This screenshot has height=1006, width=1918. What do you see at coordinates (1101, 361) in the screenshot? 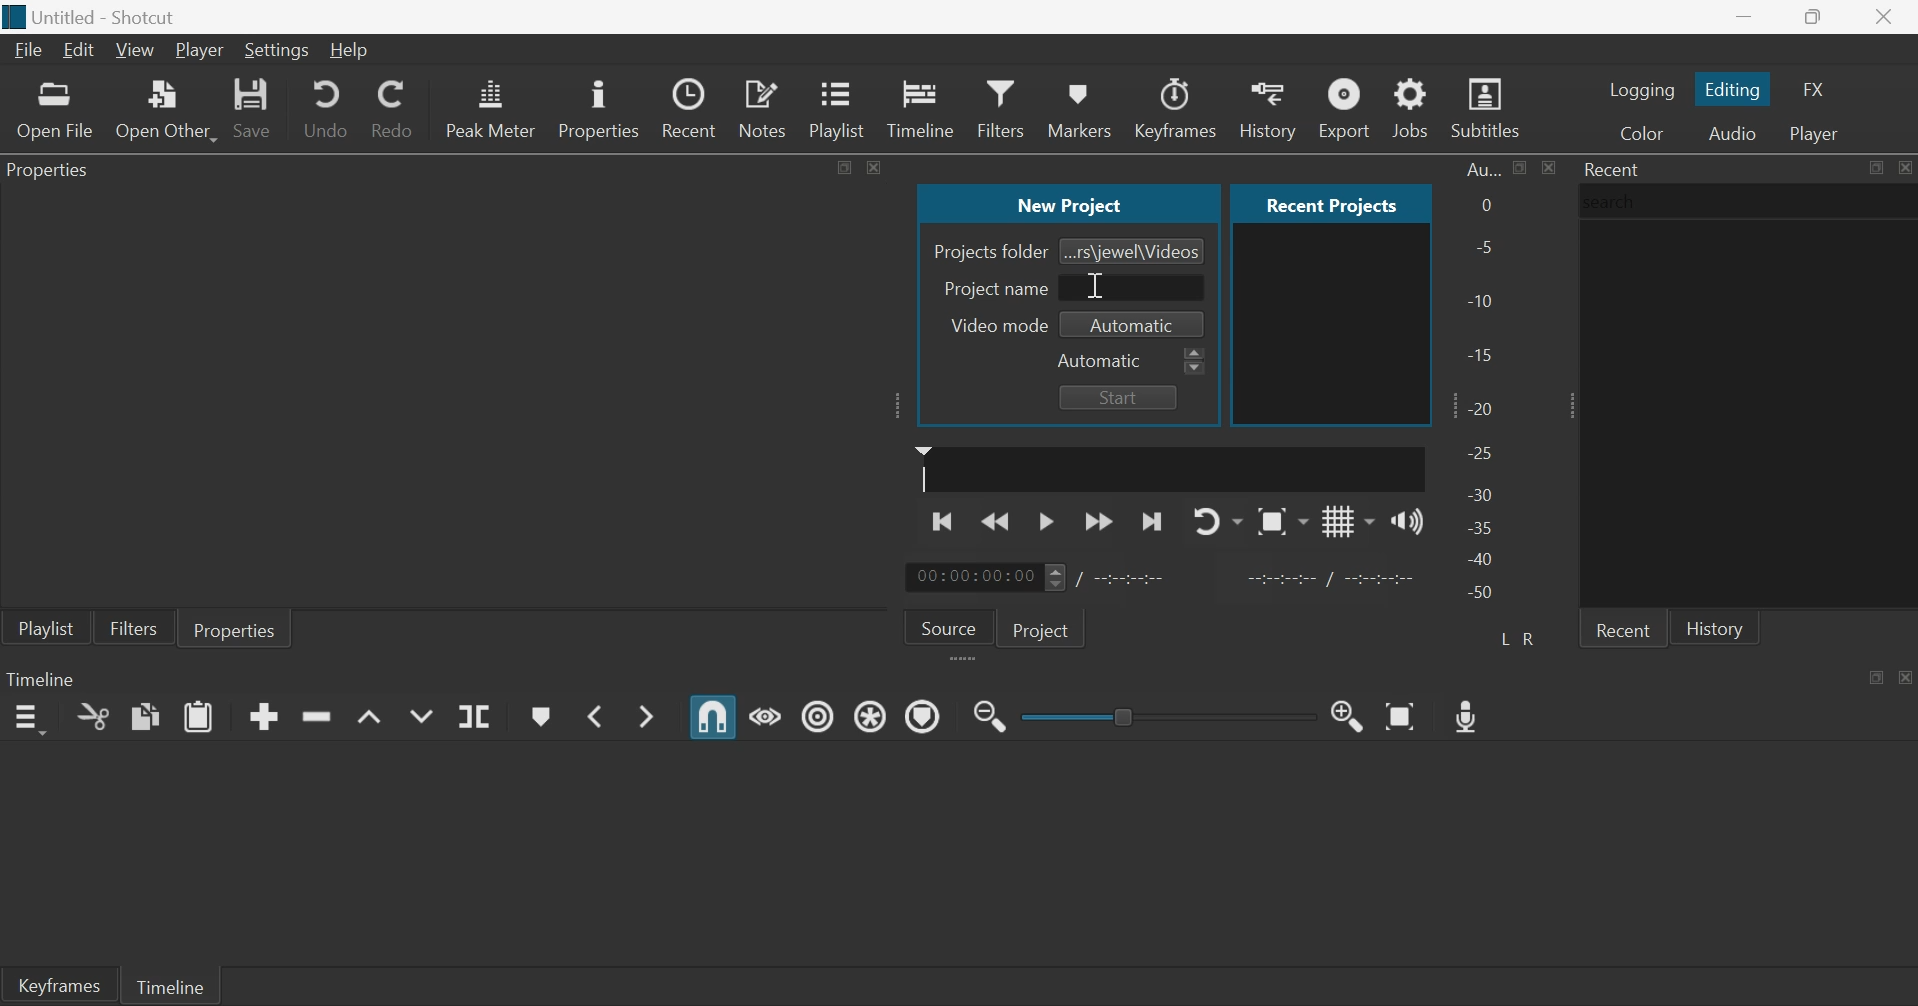
I see `Automatic` at bounding box center [1101, 361].